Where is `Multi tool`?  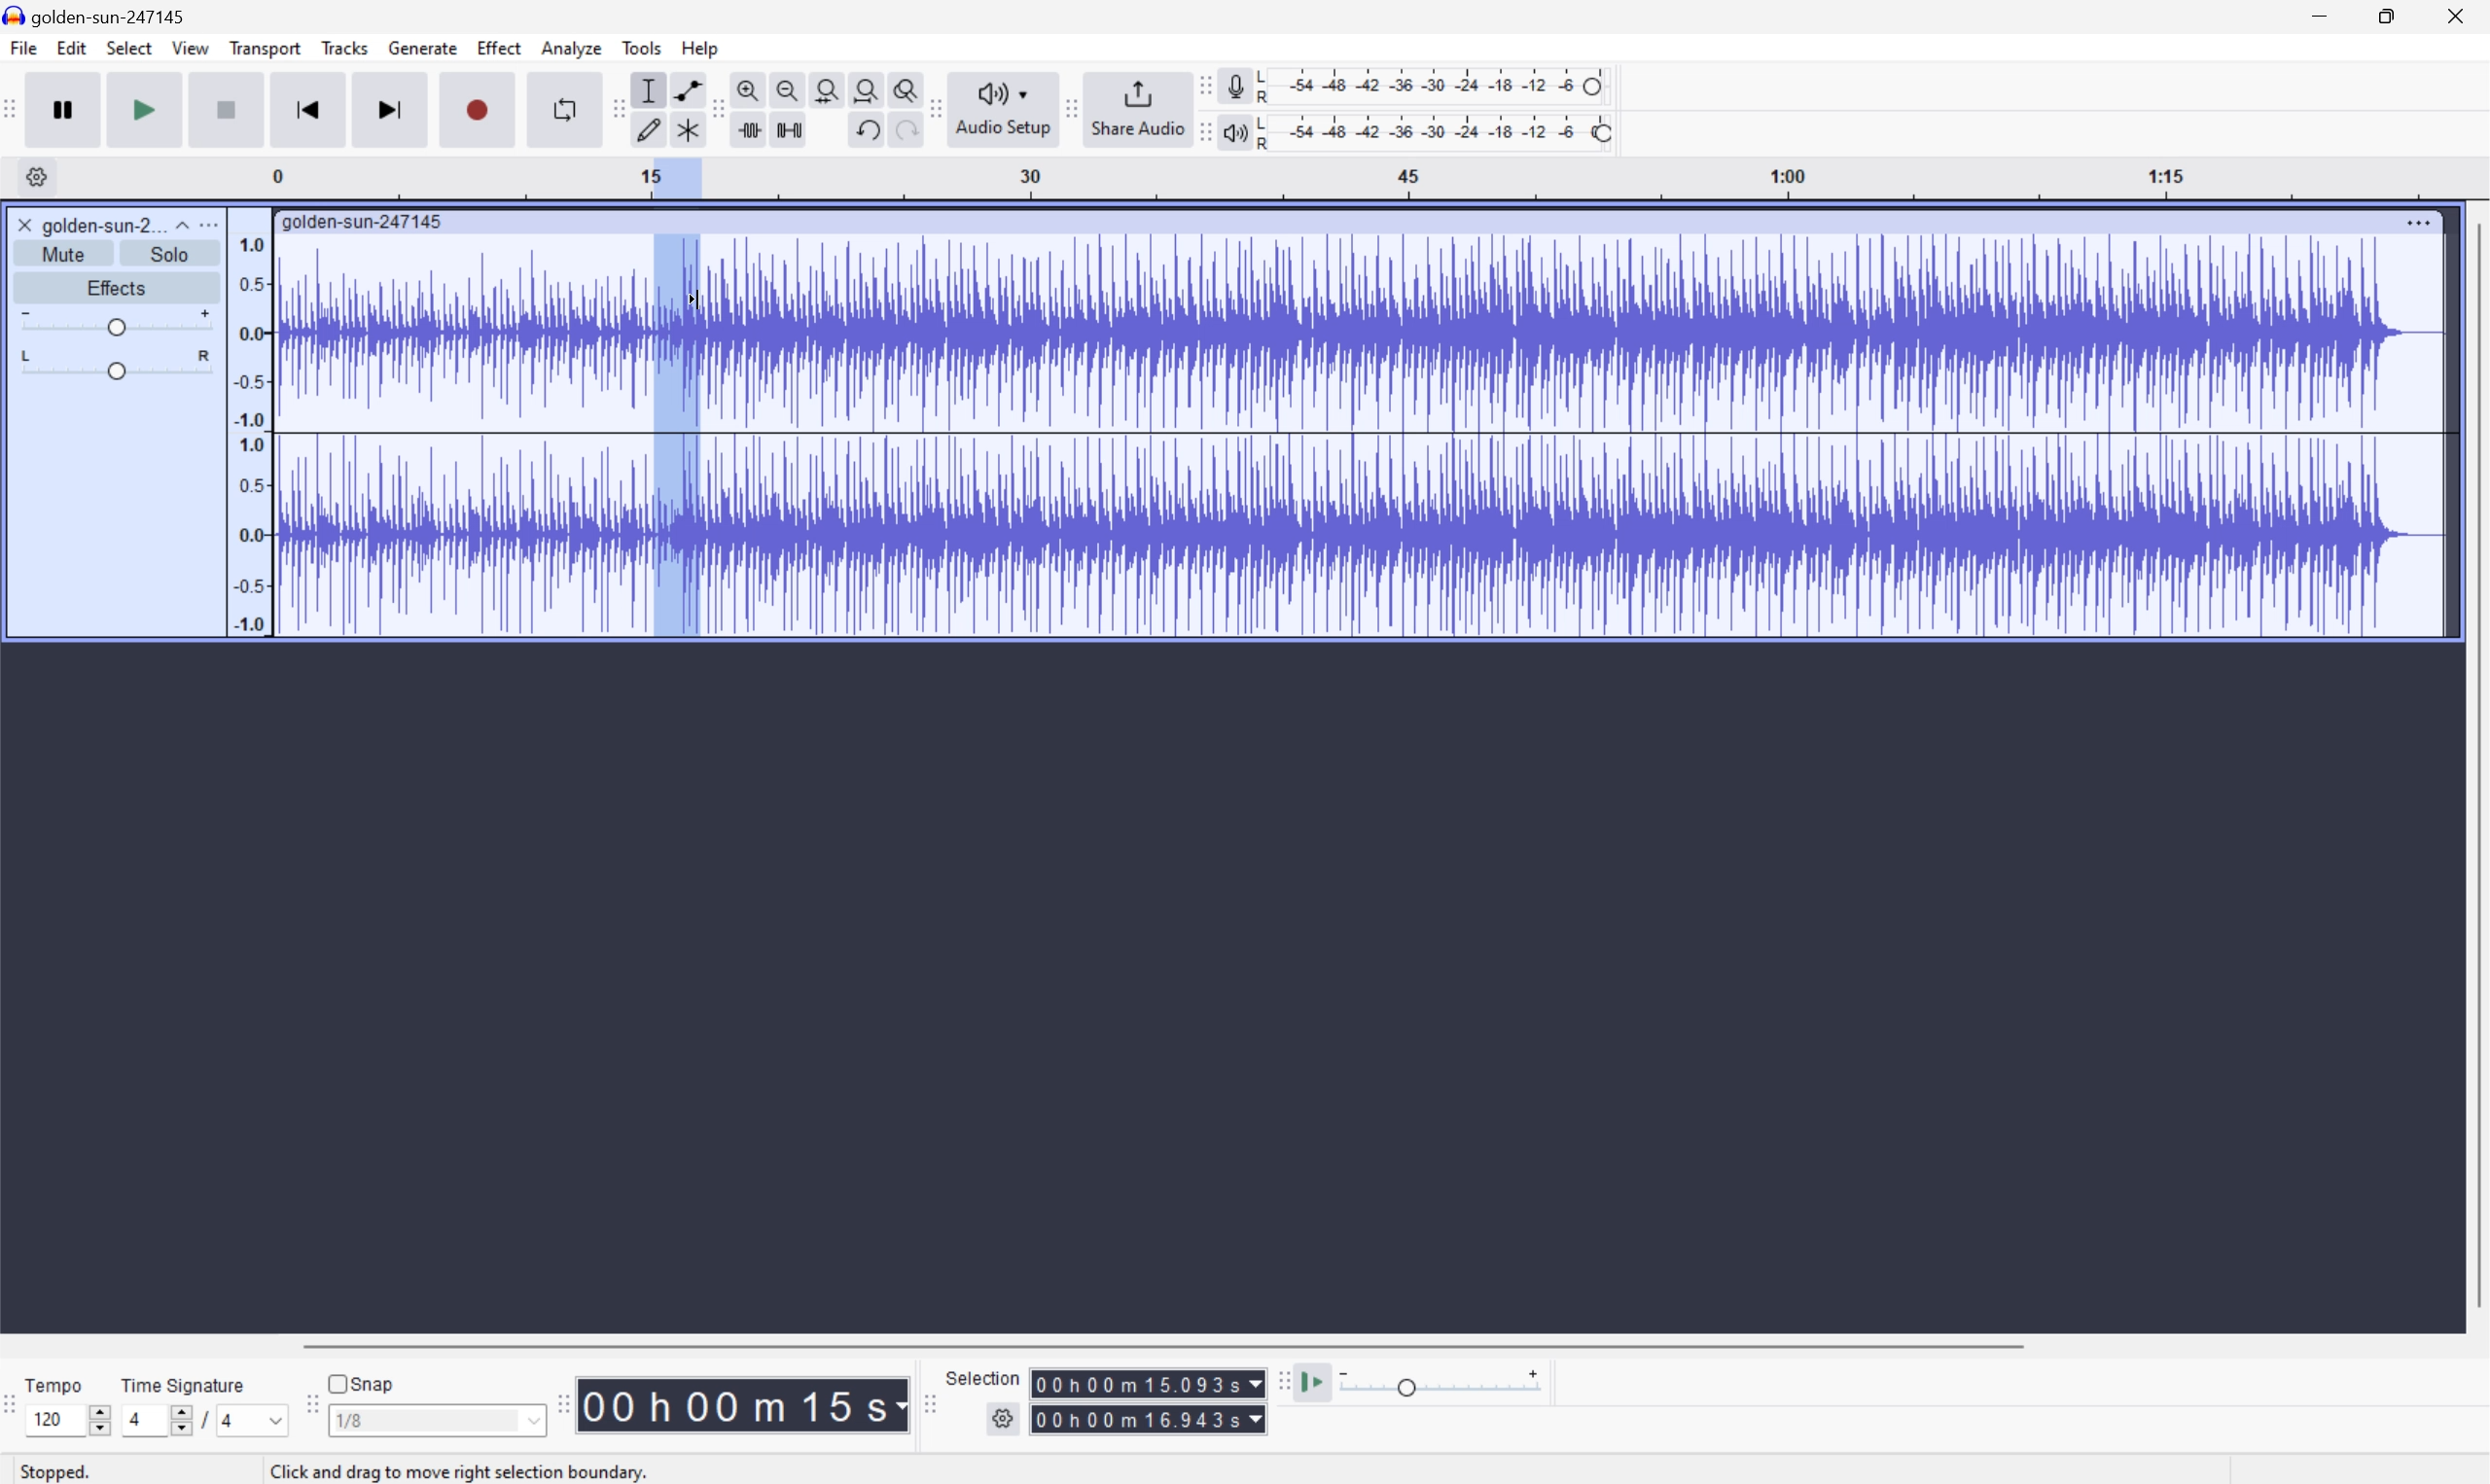 Multi tool is located at coordinates (691, 127).